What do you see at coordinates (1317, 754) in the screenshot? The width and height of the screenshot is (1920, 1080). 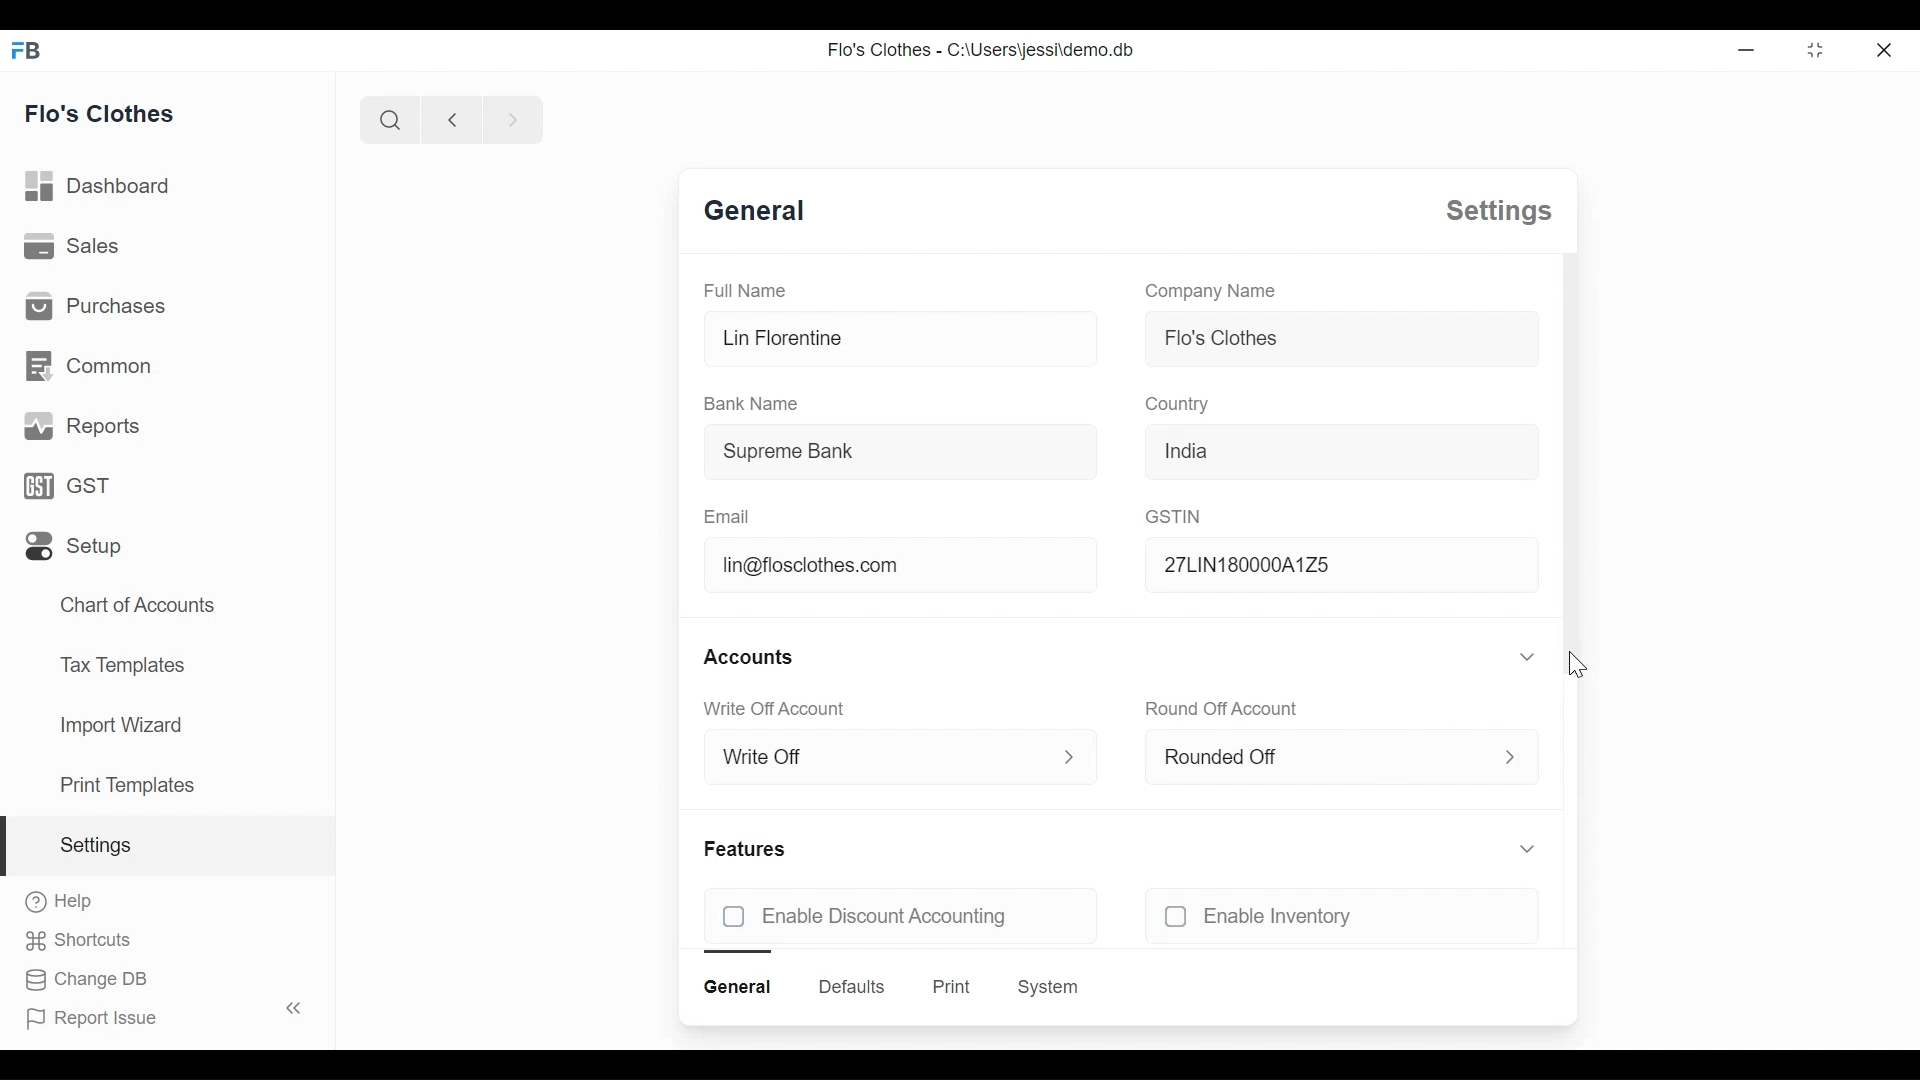 I see `Rounded Off` at bounding box center [1317, 754].